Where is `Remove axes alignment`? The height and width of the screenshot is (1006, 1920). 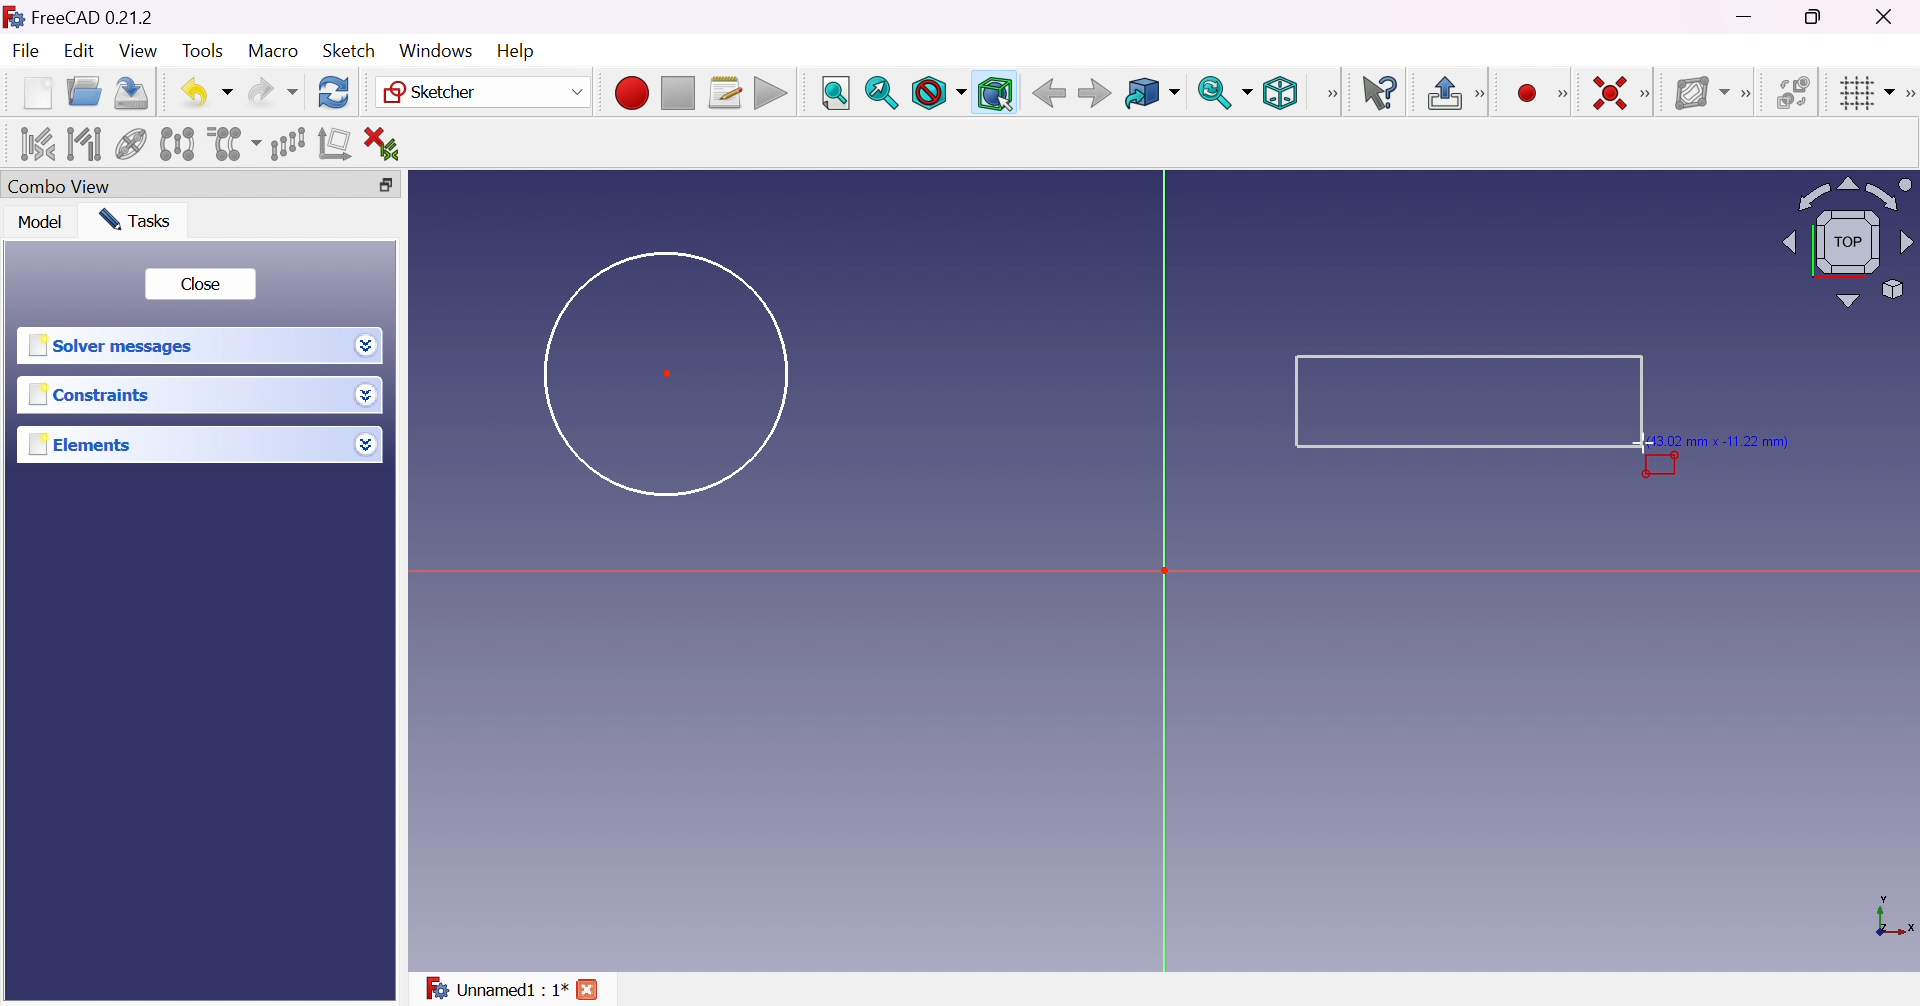 Remove axes alignment is located at coordinates (335, 145).